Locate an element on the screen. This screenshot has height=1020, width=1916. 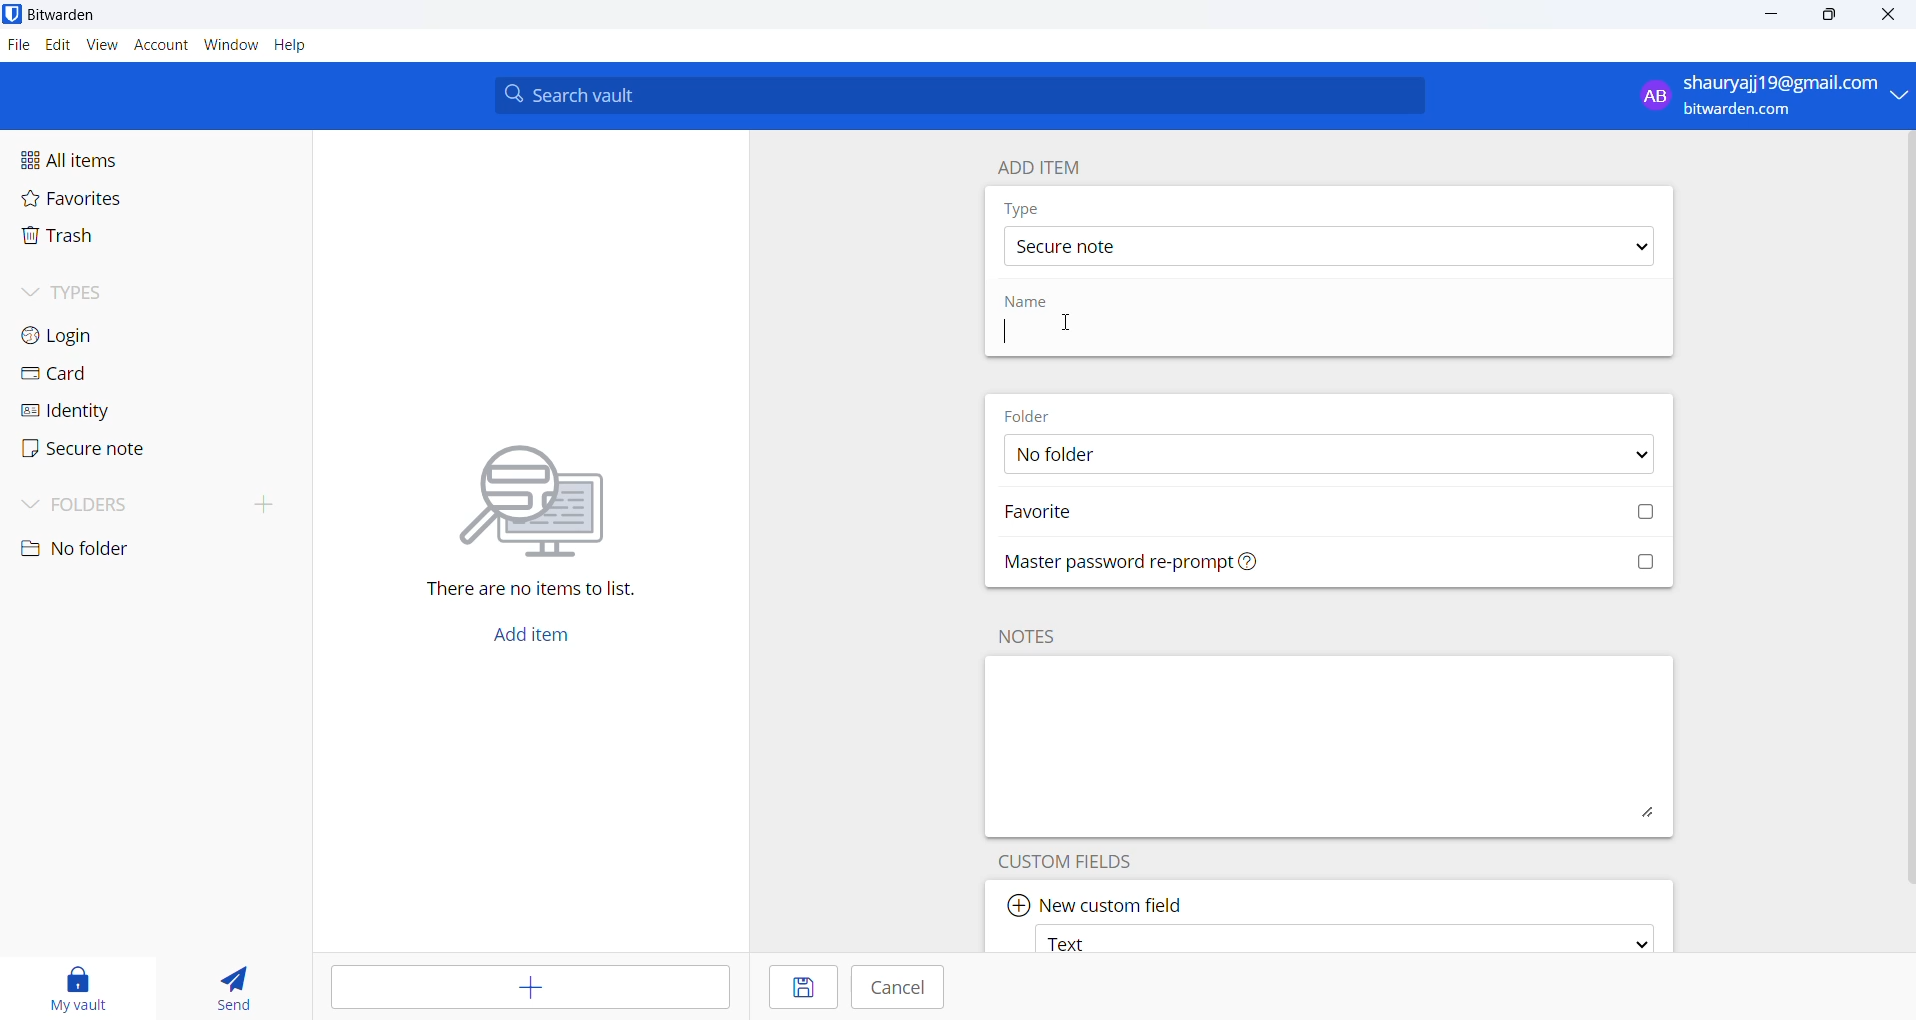
send is located at coordinates (232, 983).